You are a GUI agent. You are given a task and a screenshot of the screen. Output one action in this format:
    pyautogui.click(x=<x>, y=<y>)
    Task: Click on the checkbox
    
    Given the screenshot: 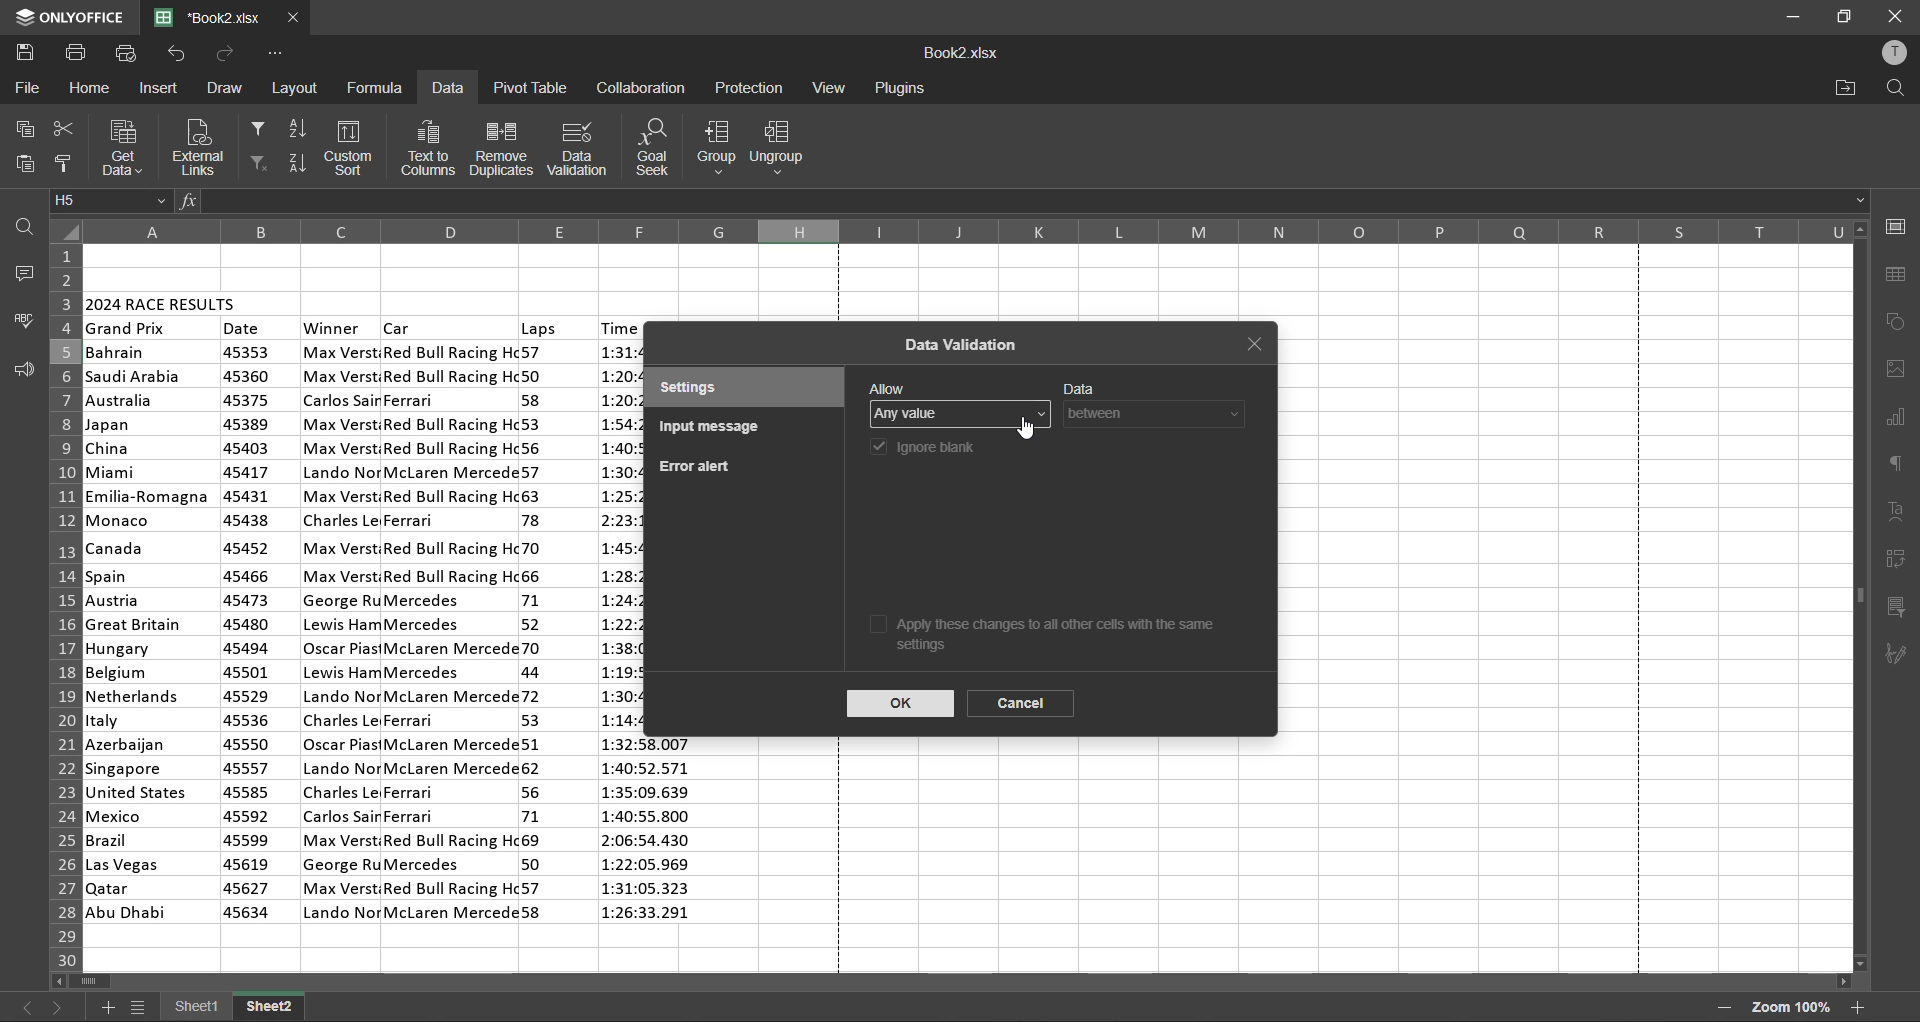 What is the action you would take?
    pyautogui.click(x=875, y=448)
    